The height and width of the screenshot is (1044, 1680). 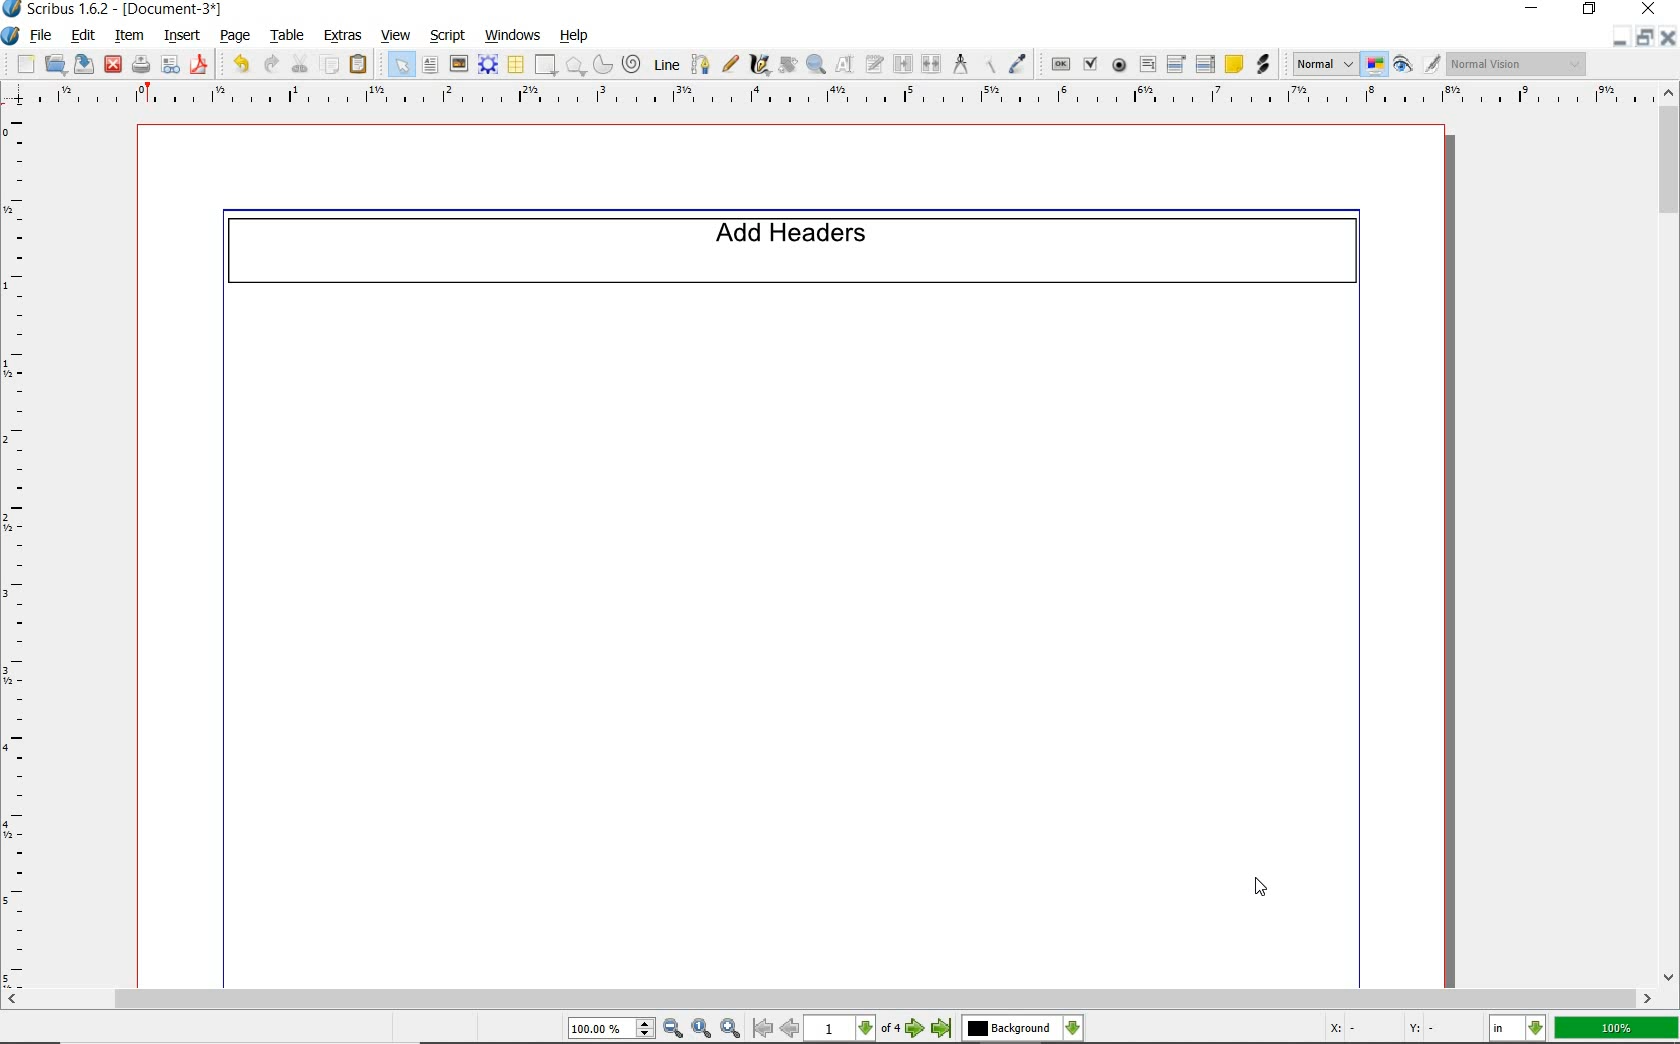 What do you see at coordinates (855, 1029) in the screenshot?
I see `select current page` at bounding box center [855, 1029].